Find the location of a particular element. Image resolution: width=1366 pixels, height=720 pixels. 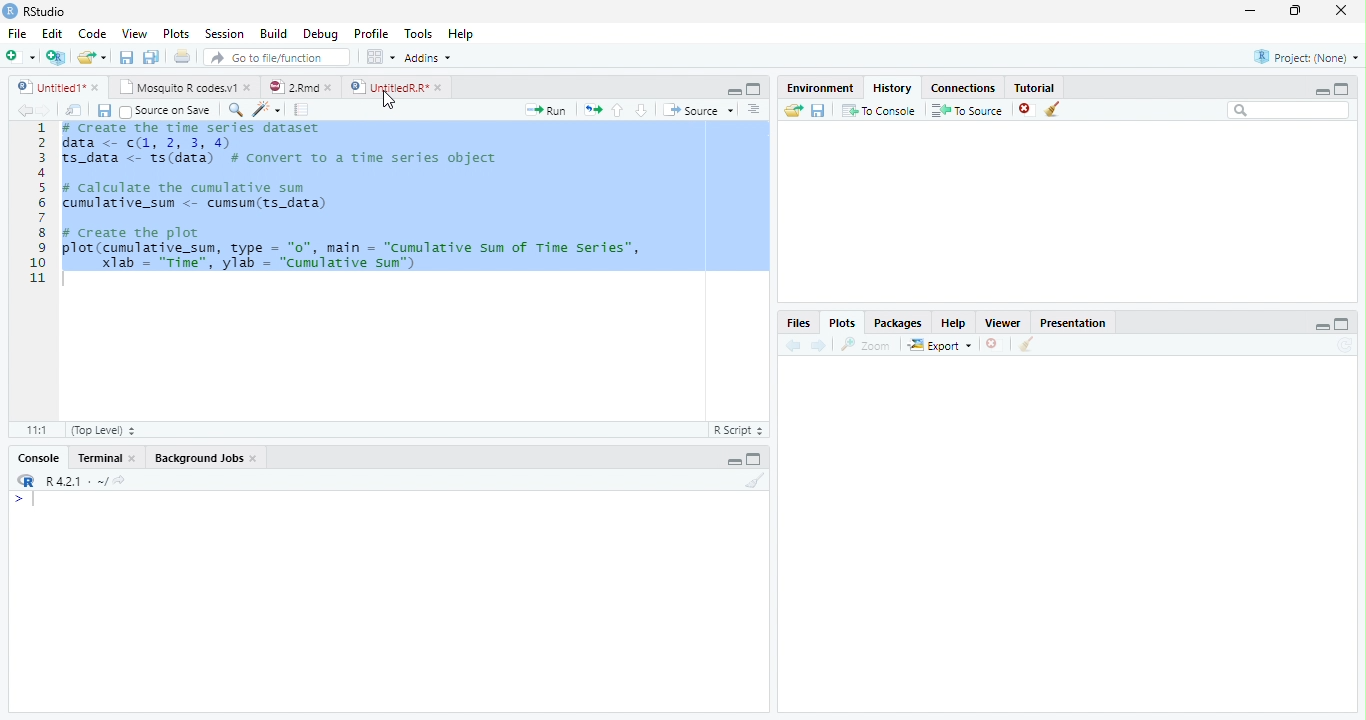

File is located at coordinates (16, 34).